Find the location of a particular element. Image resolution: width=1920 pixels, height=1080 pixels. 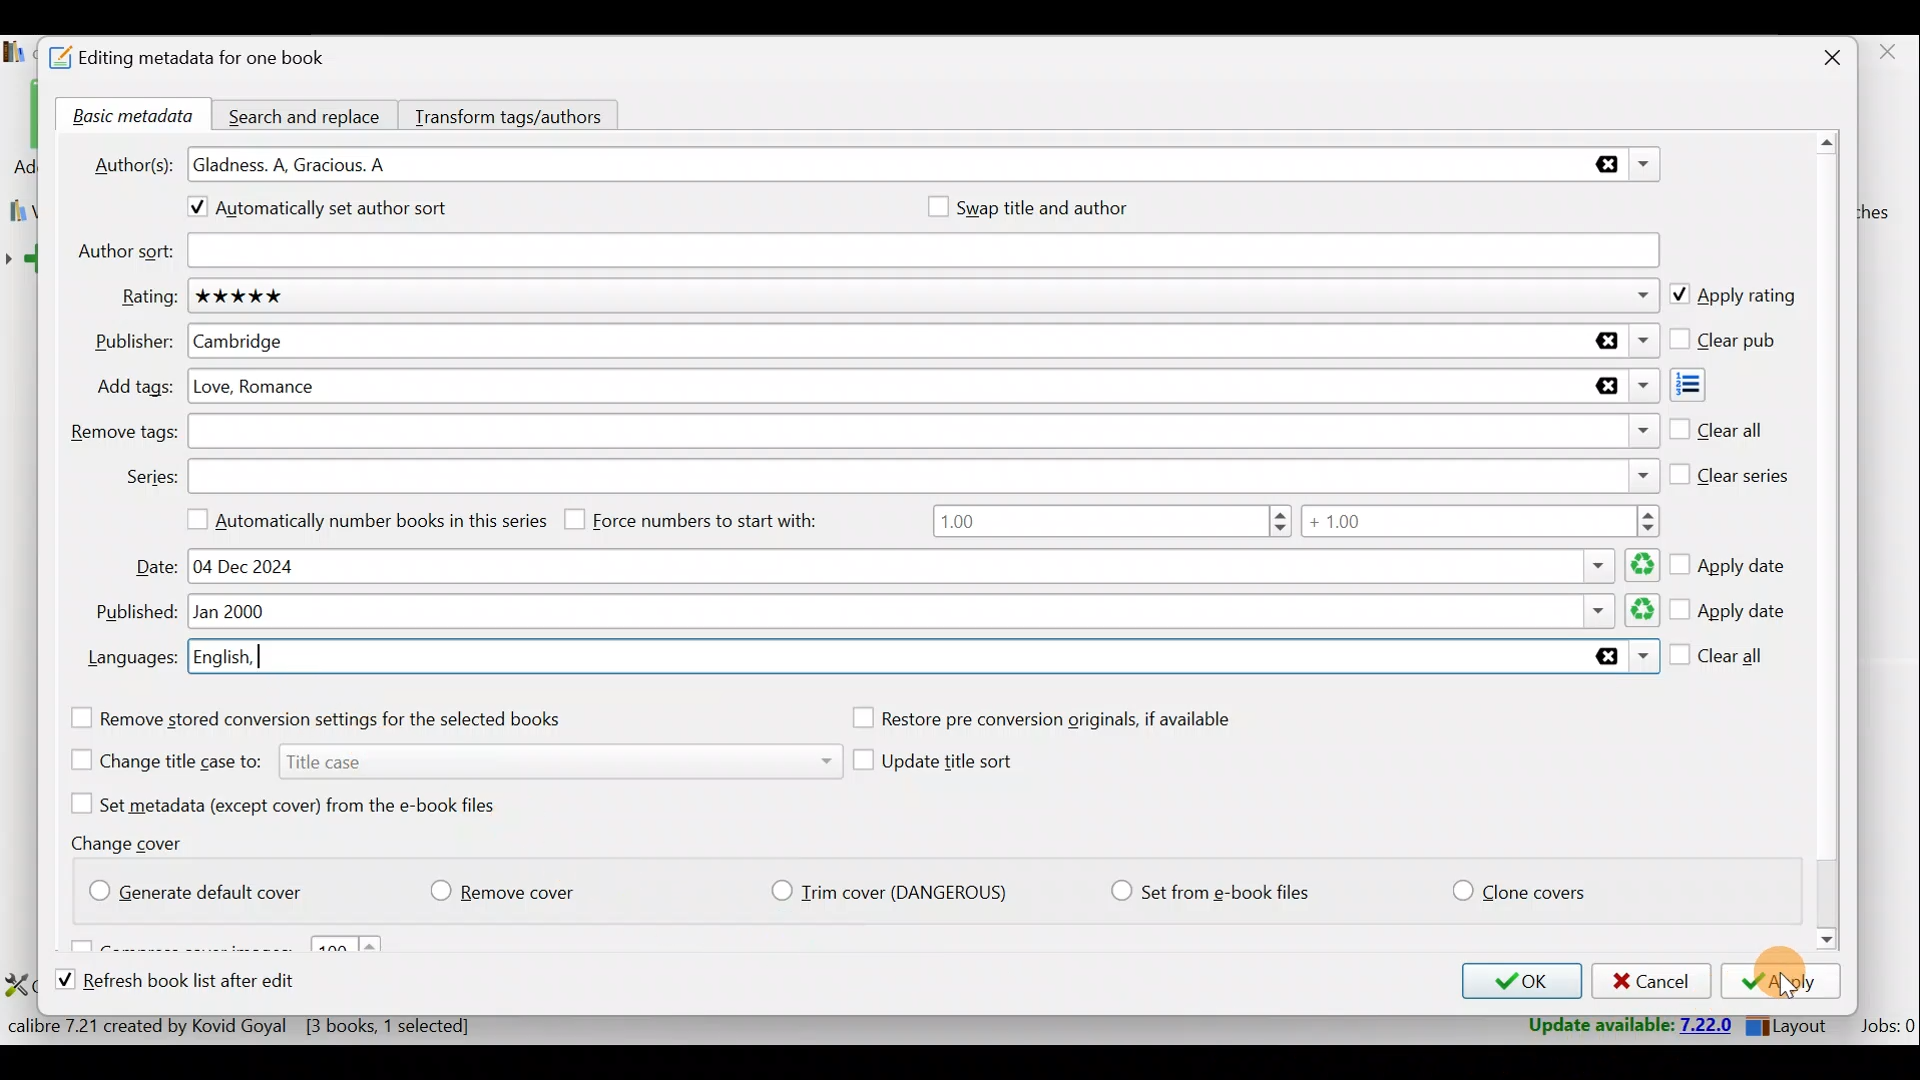

Rating is located at coordinates (927, 299).